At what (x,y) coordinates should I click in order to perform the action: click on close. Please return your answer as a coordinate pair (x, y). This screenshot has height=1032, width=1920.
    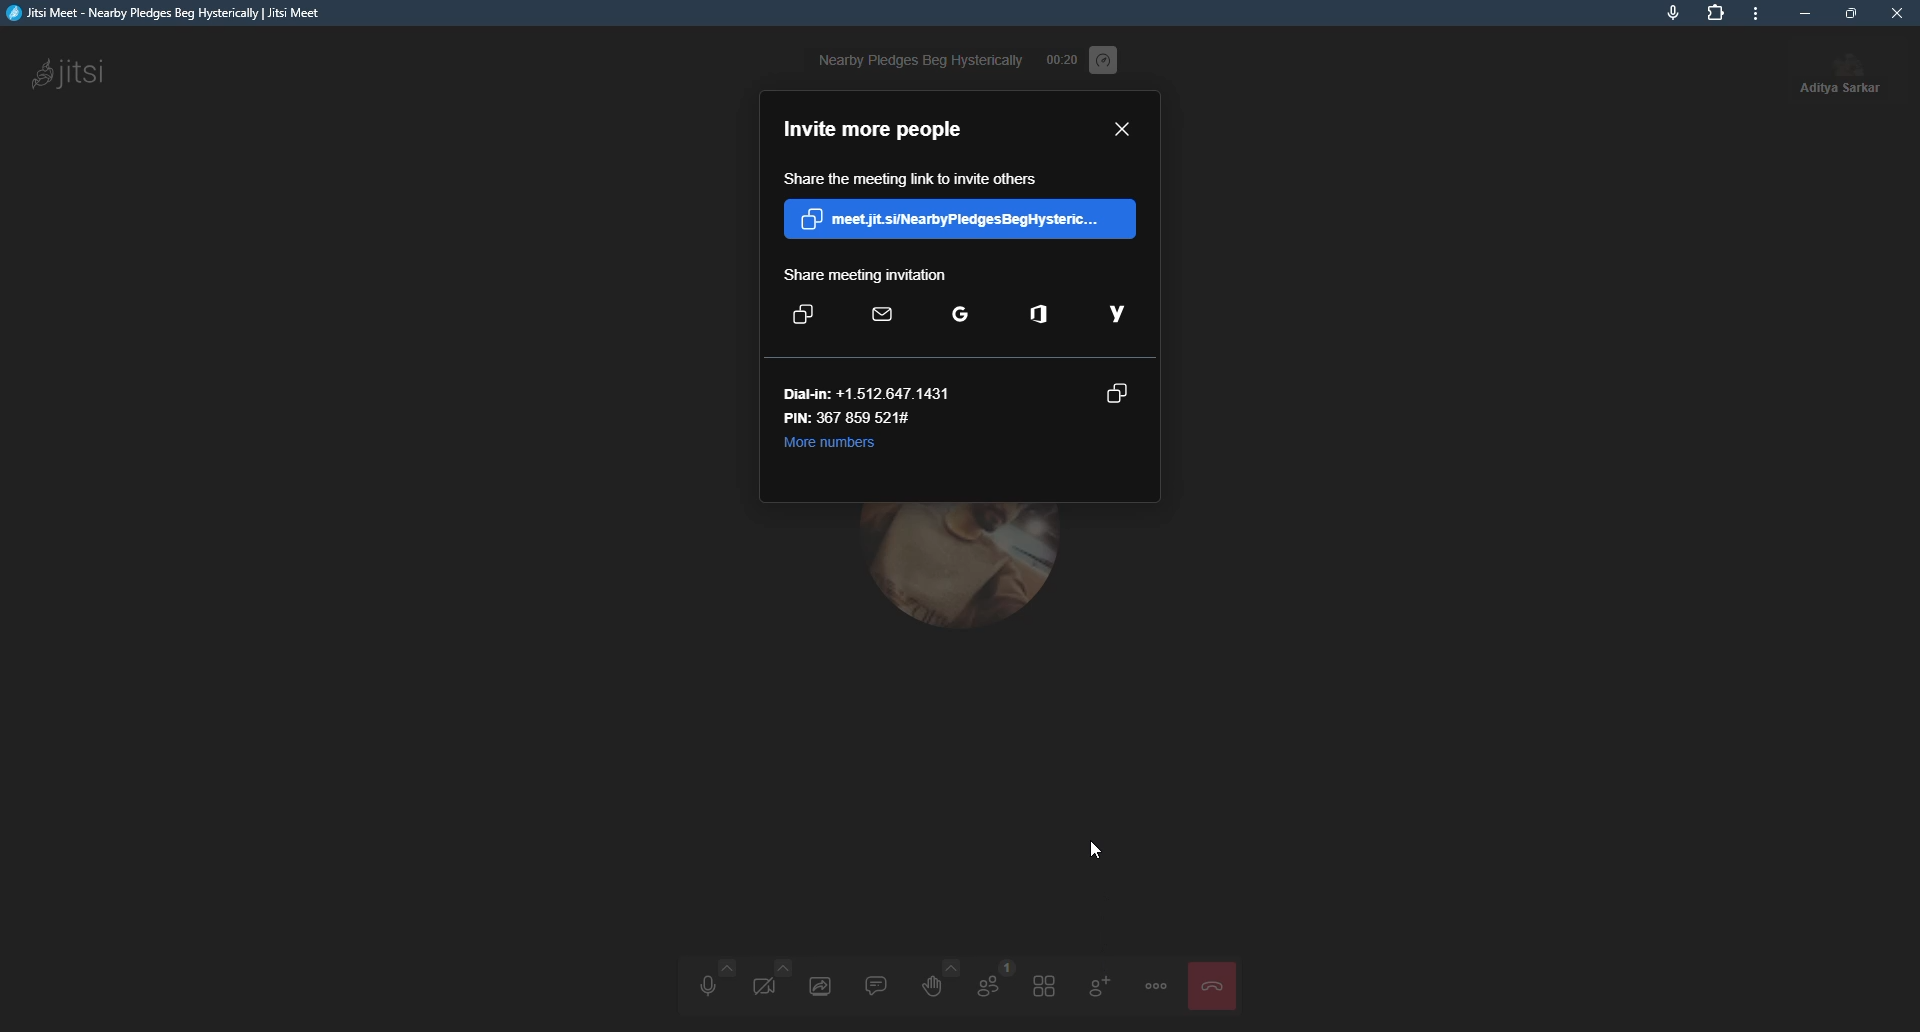
    Looking at the image, I should click on (1124, 130).